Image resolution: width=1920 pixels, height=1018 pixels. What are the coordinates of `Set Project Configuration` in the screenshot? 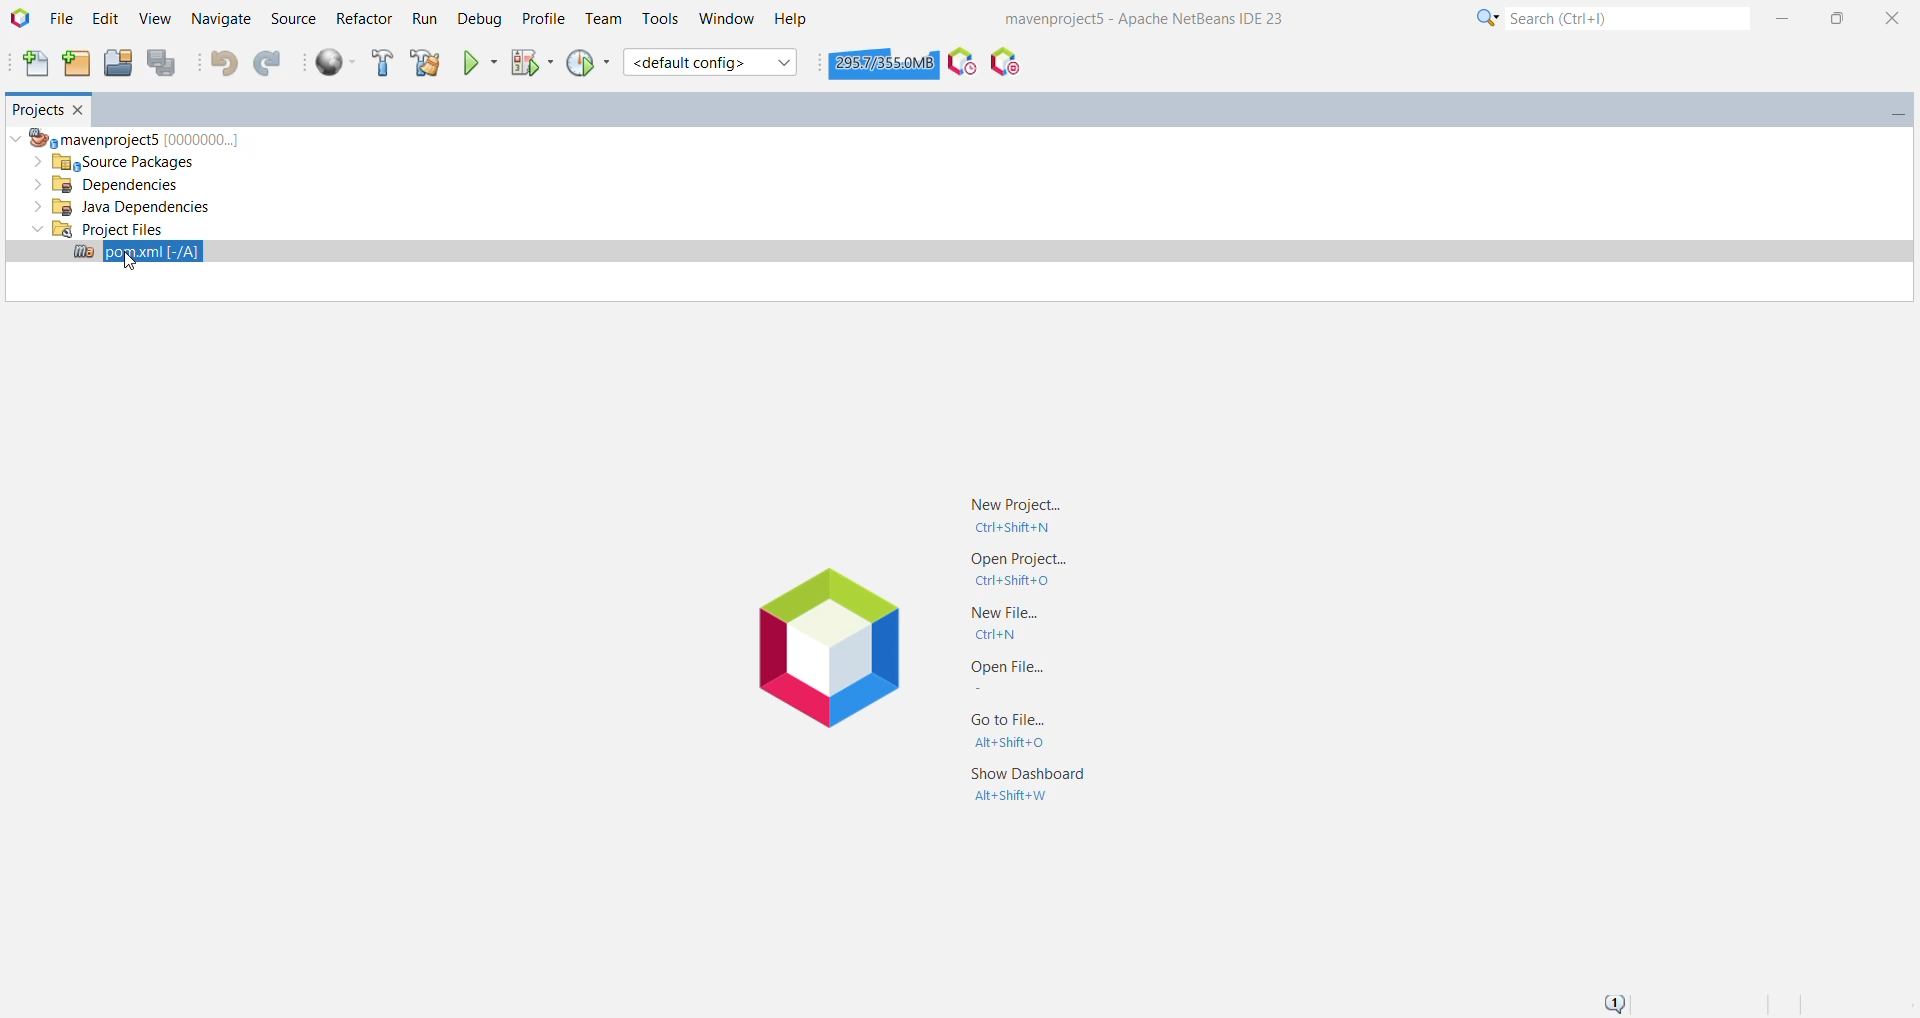 It's located at (711, 62).